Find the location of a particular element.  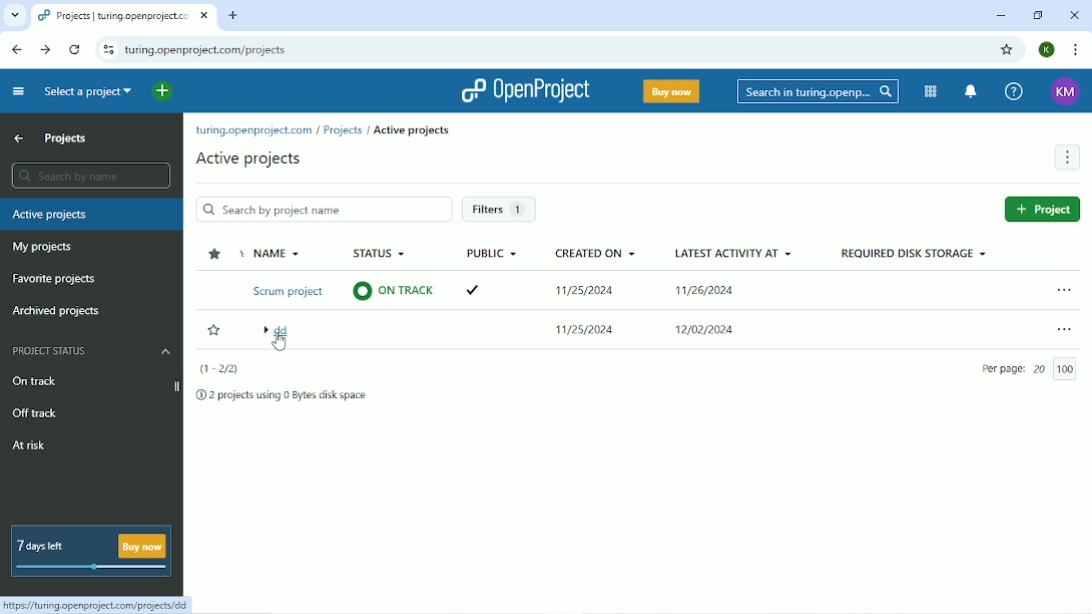

Required disk storage is located at coordinates (913, 253).